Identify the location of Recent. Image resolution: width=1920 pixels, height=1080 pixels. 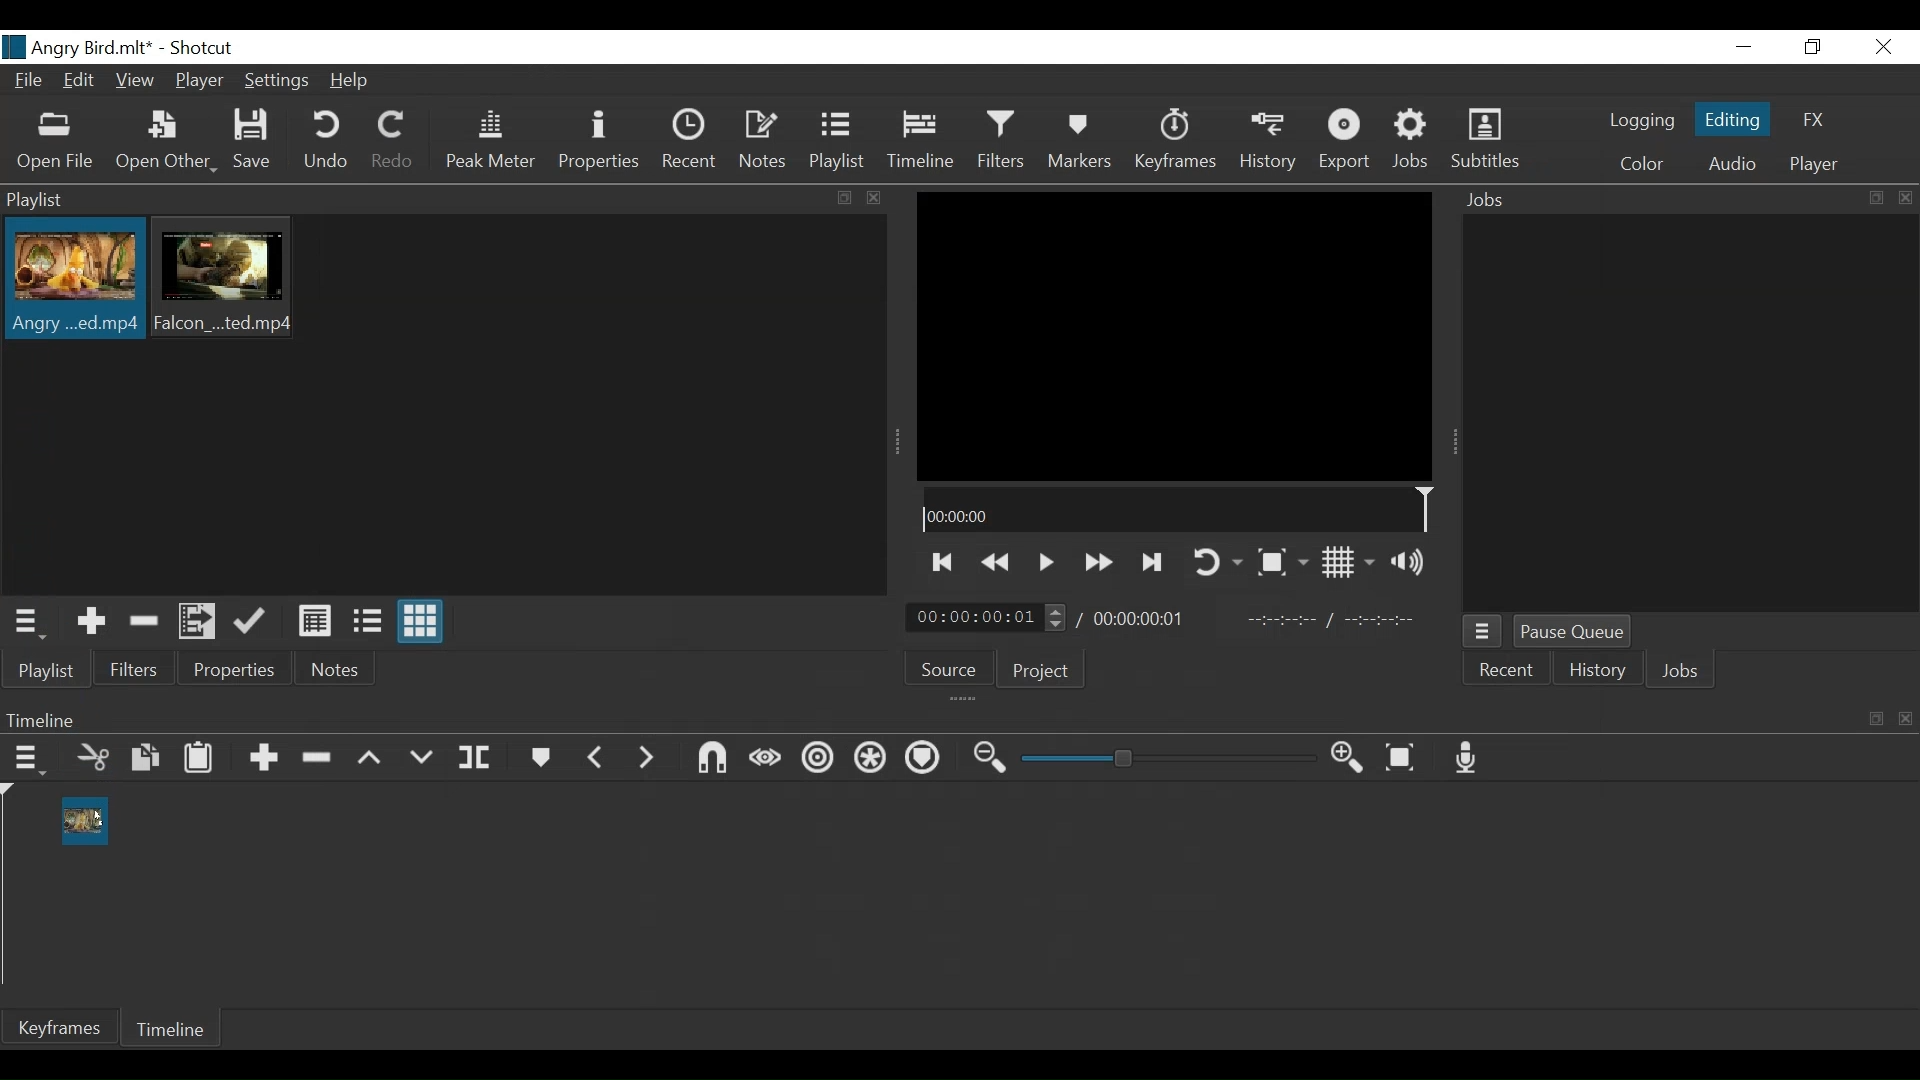
(691, 141).